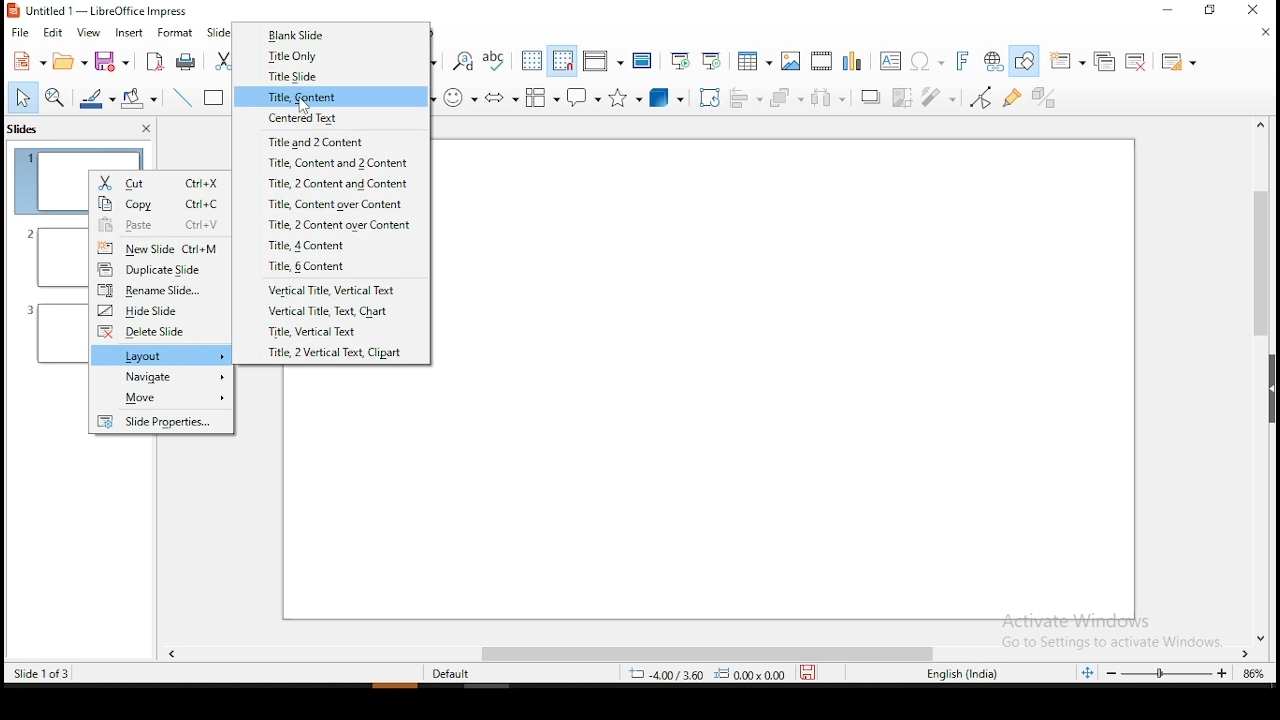 The width and height of the screenshot is (1280, 720). Describe the element at coordinates (303, 105) in the screenshot. I see `mouse pointer` at that location.